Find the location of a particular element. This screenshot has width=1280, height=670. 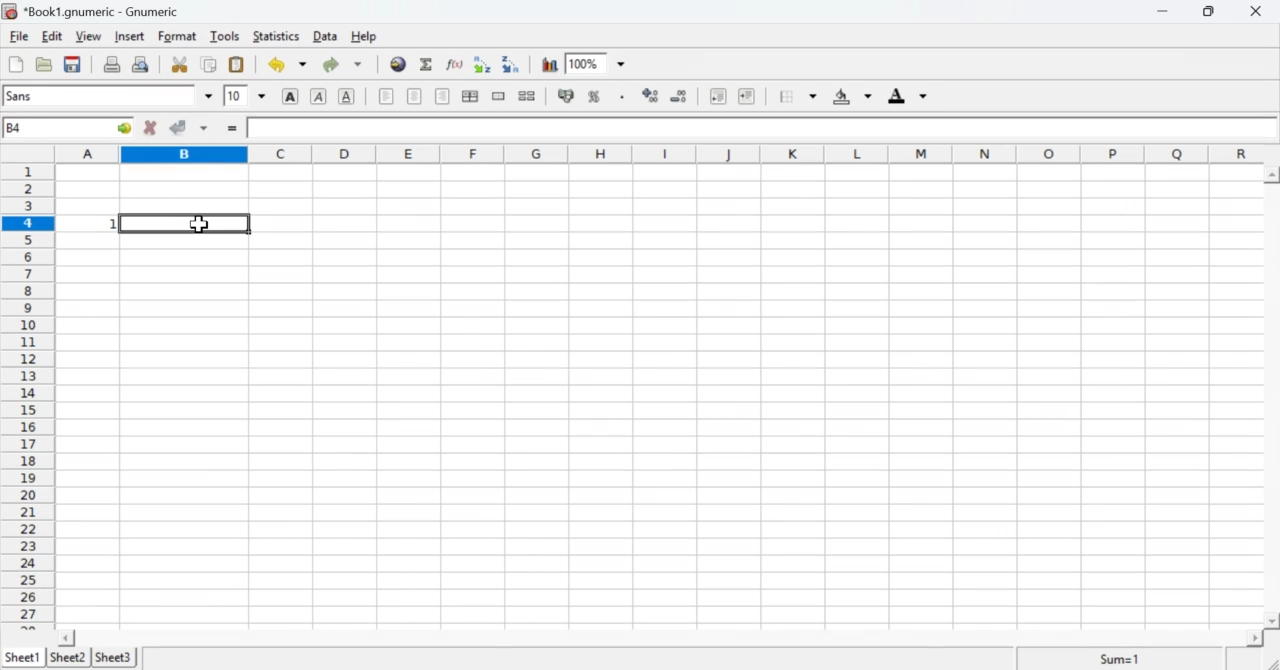

Align right  is located at coordinates (442, 97).